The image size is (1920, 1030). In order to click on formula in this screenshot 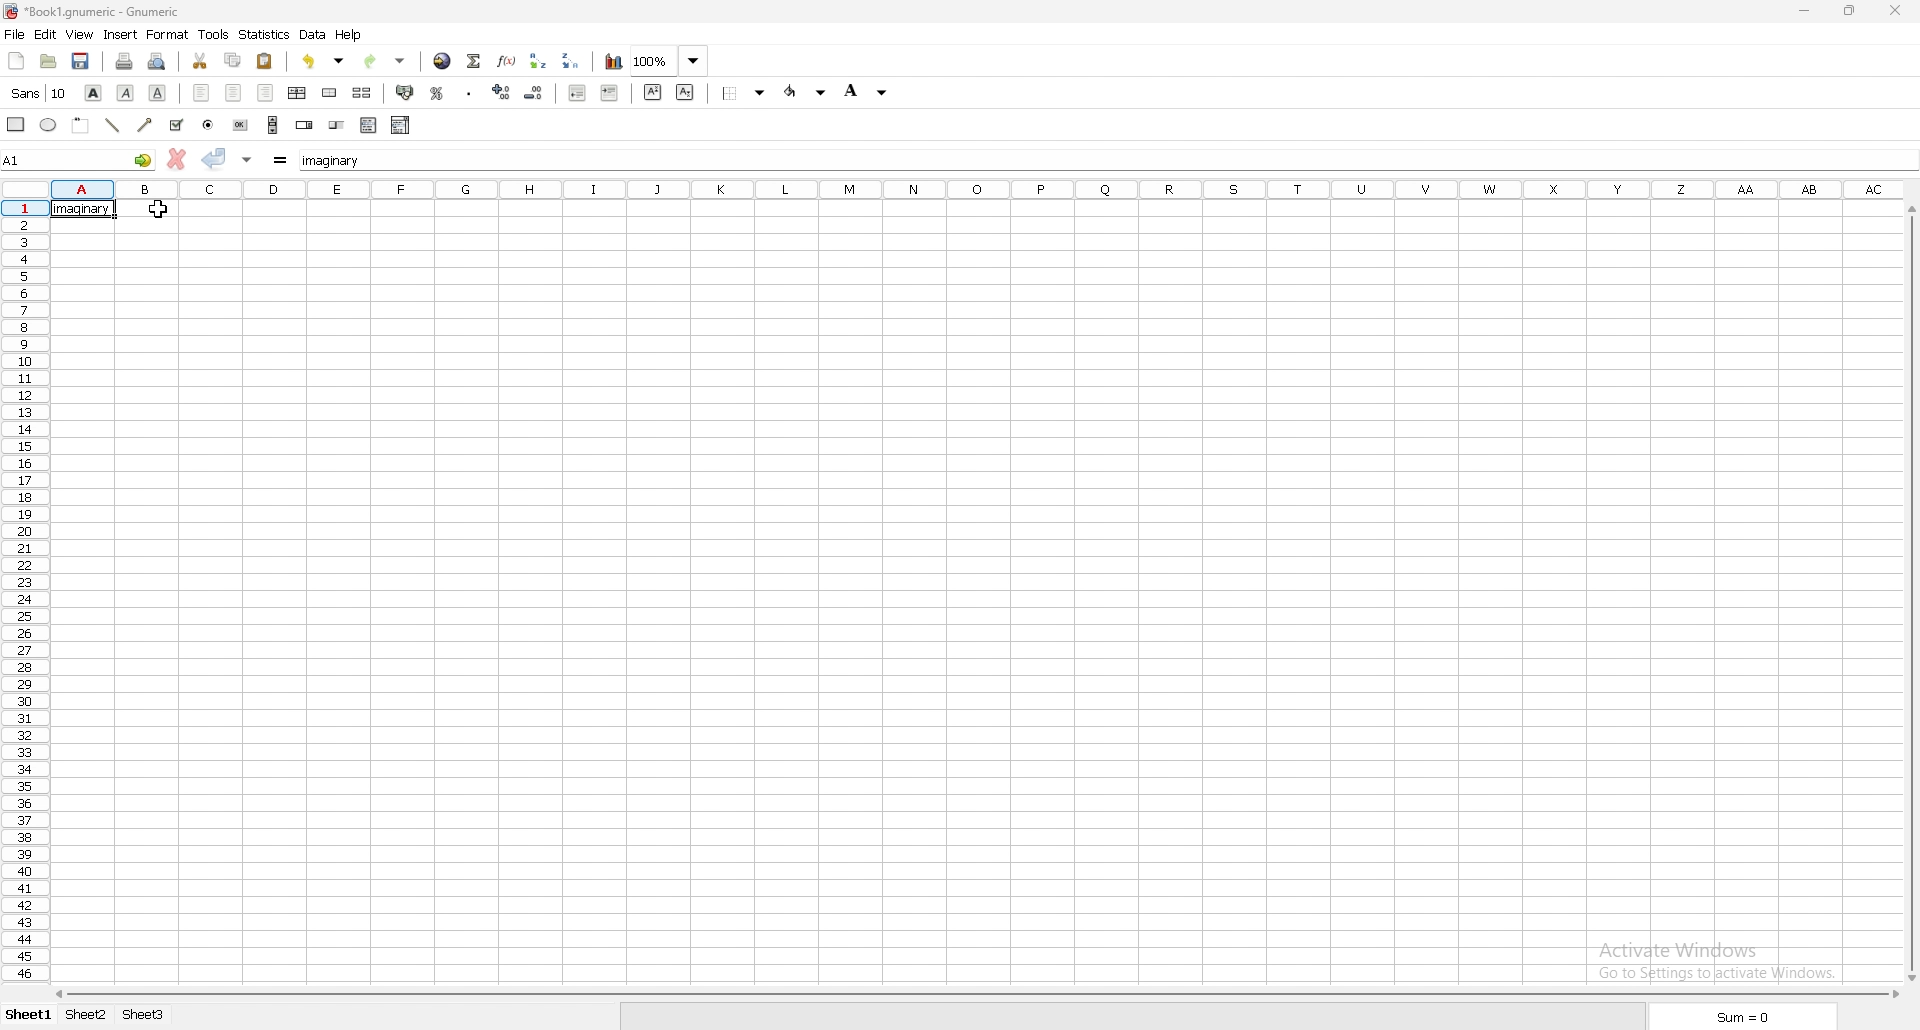, I will do `click(282, 159)`.